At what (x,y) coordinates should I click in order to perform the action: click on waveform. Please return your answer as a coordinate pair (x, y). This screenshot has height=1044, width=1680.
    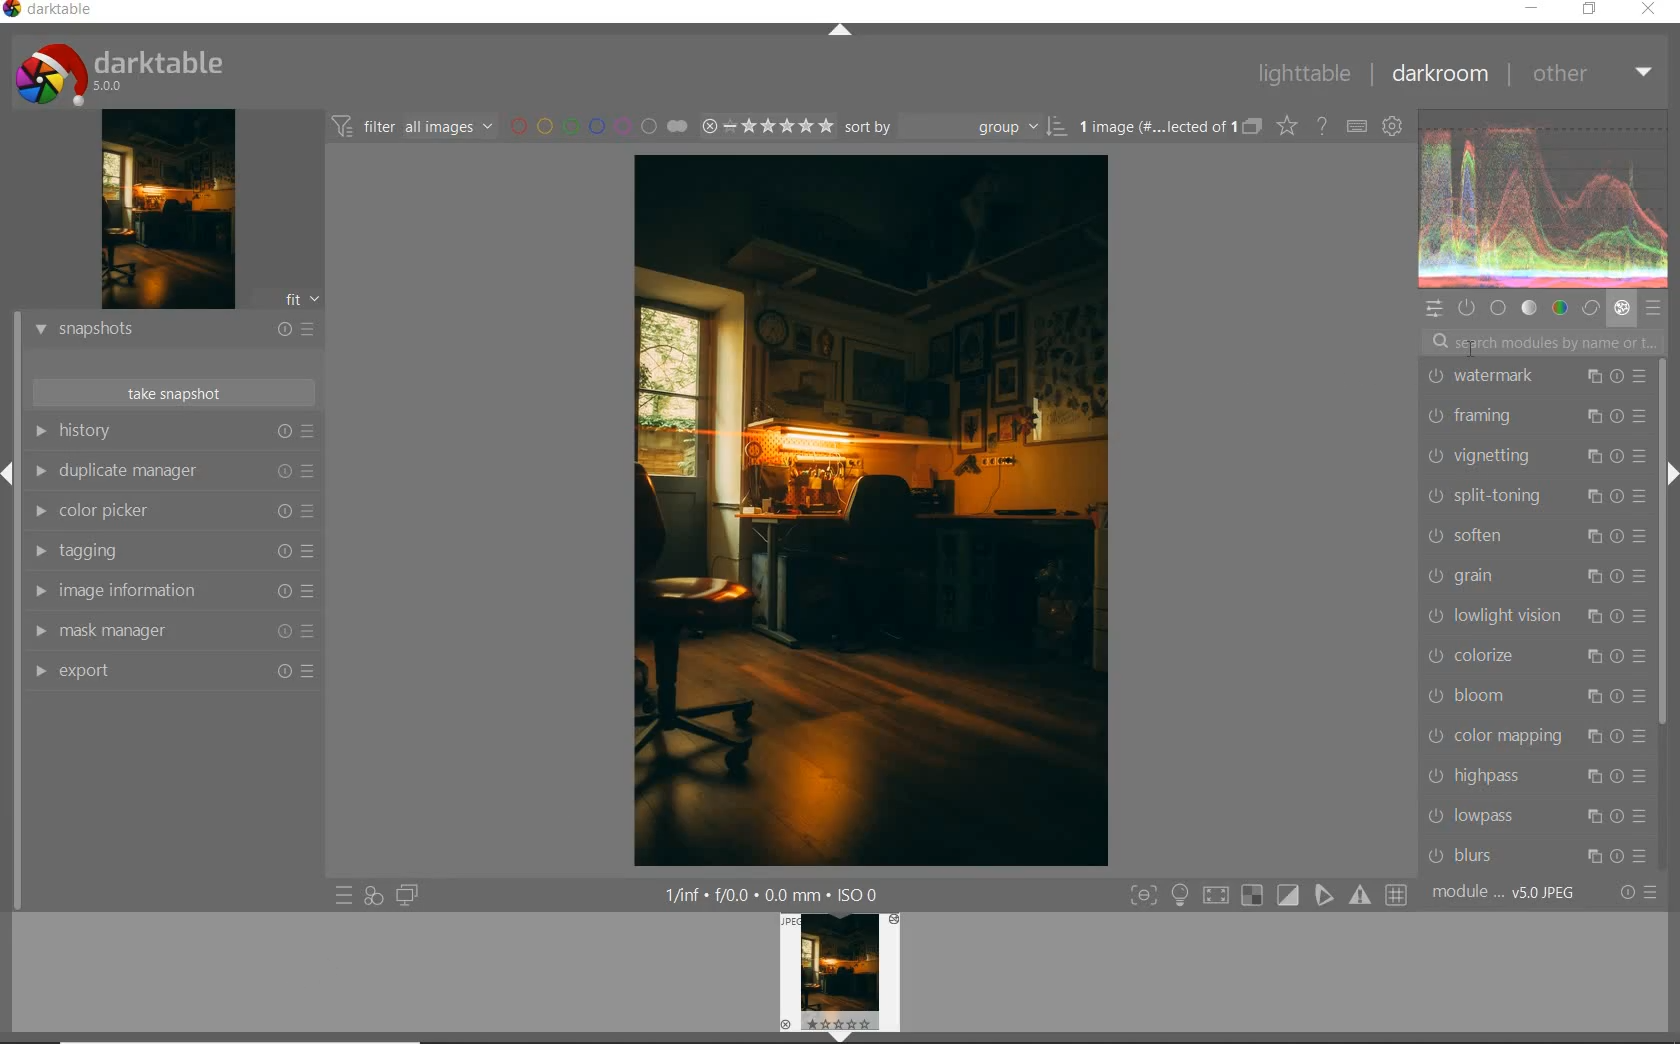
    Looking at the image, I should click on (1547, 199).